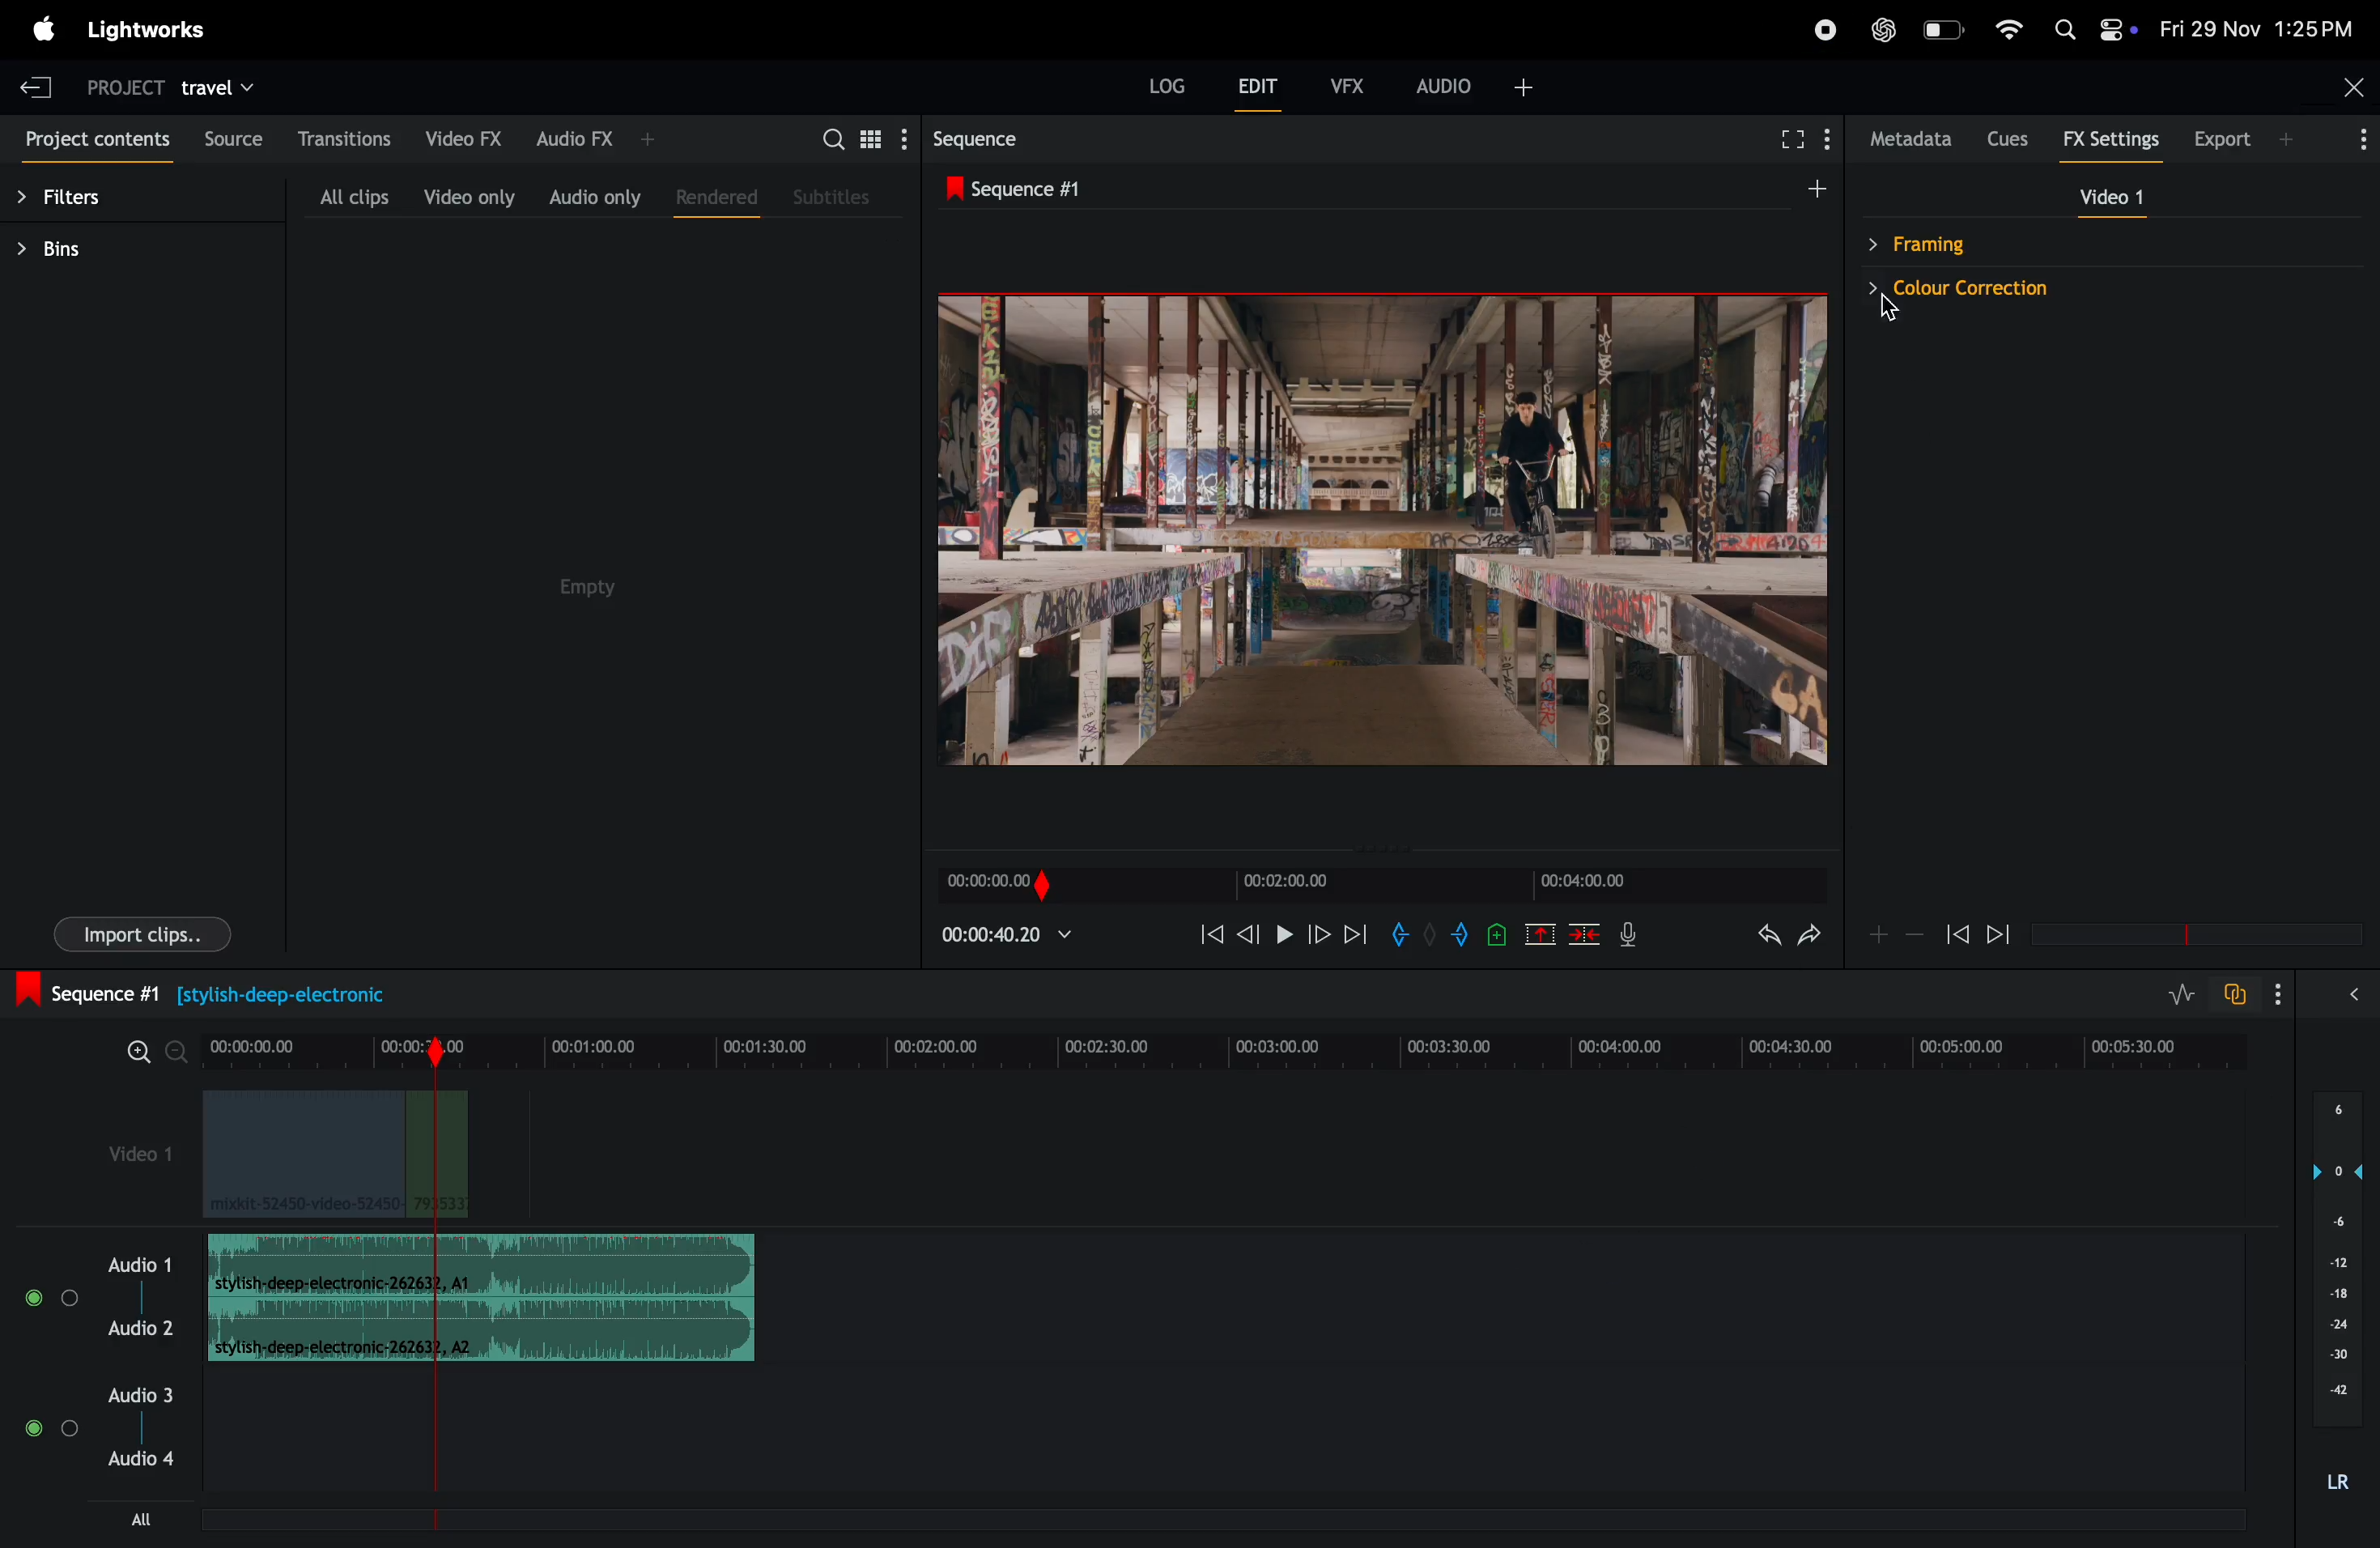 This screenshot has width=2380, height=1548. I want to click on toggle between list view, so click(875, 138).